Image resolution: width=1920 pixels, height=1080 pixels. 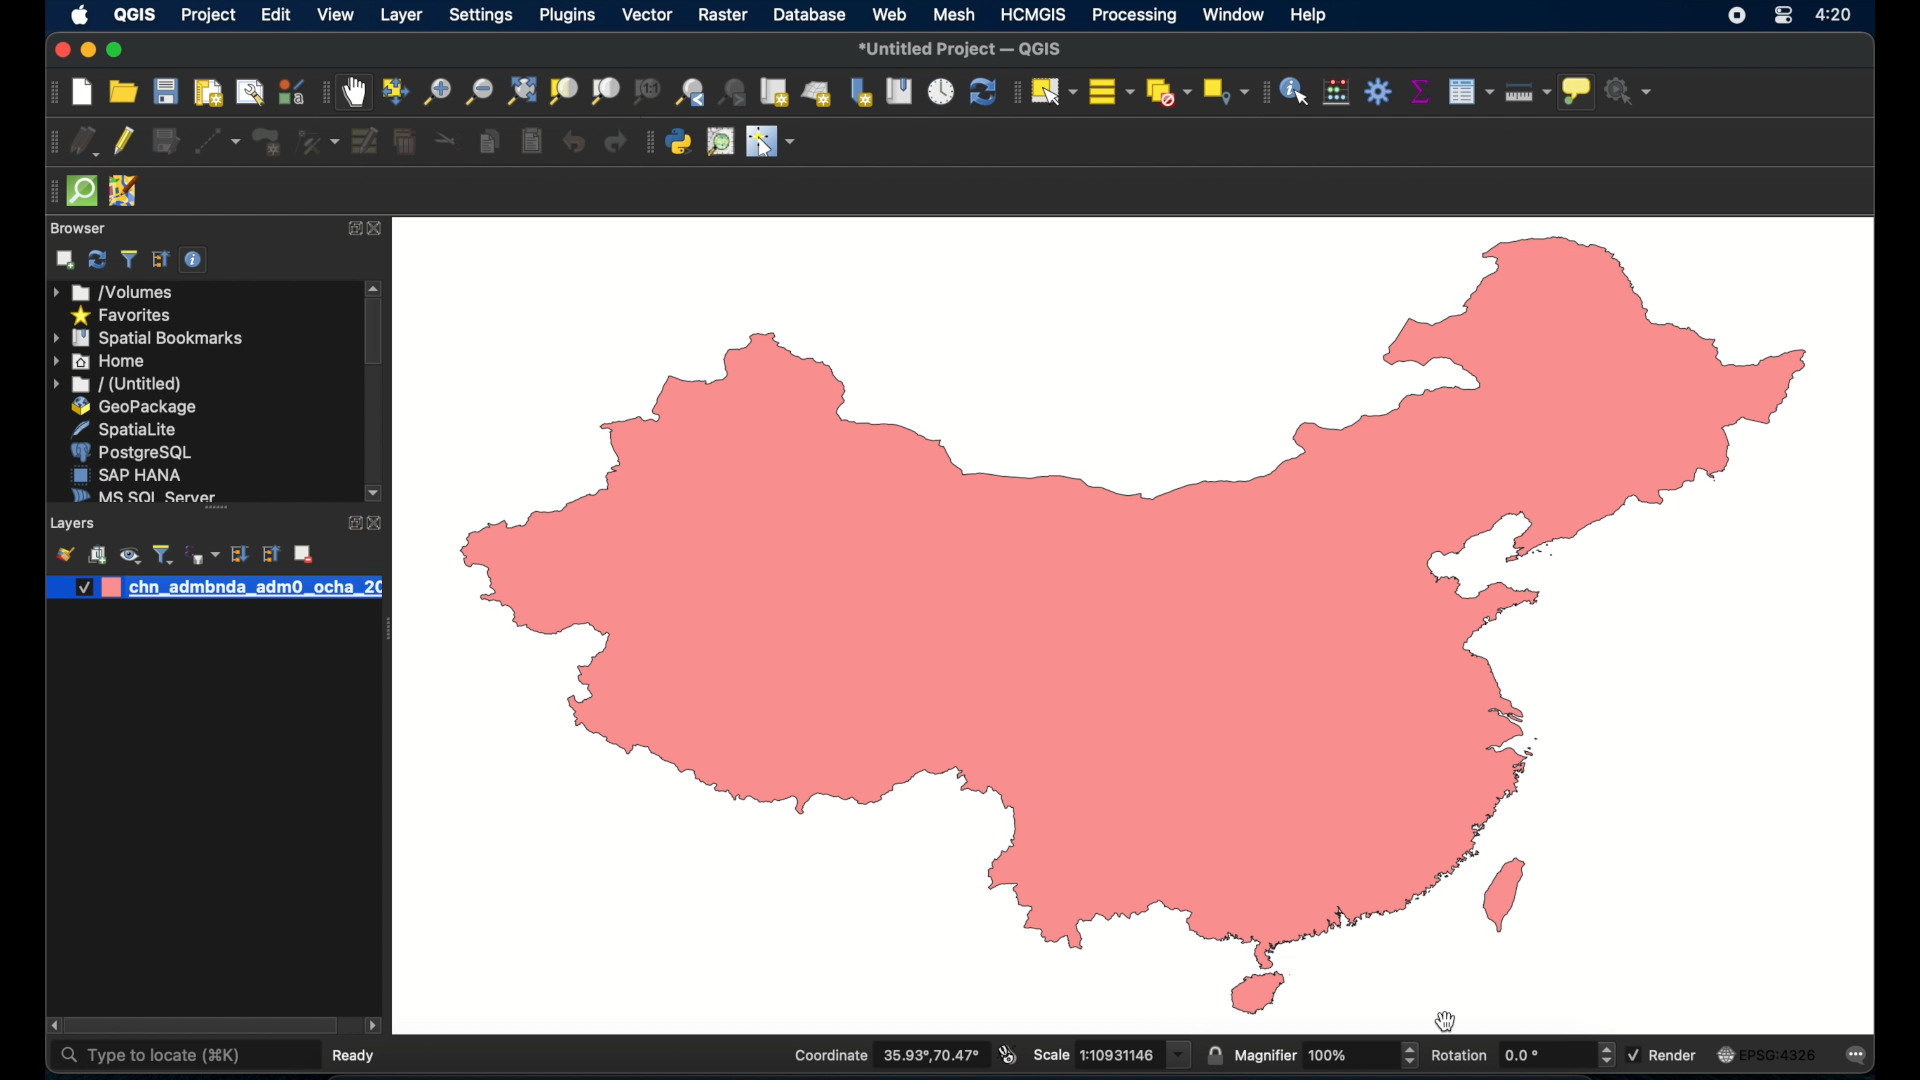 What do you see at coordinates (134, 407) in the screenshot?
I see `geopackage` at bounding box center [134, 407].